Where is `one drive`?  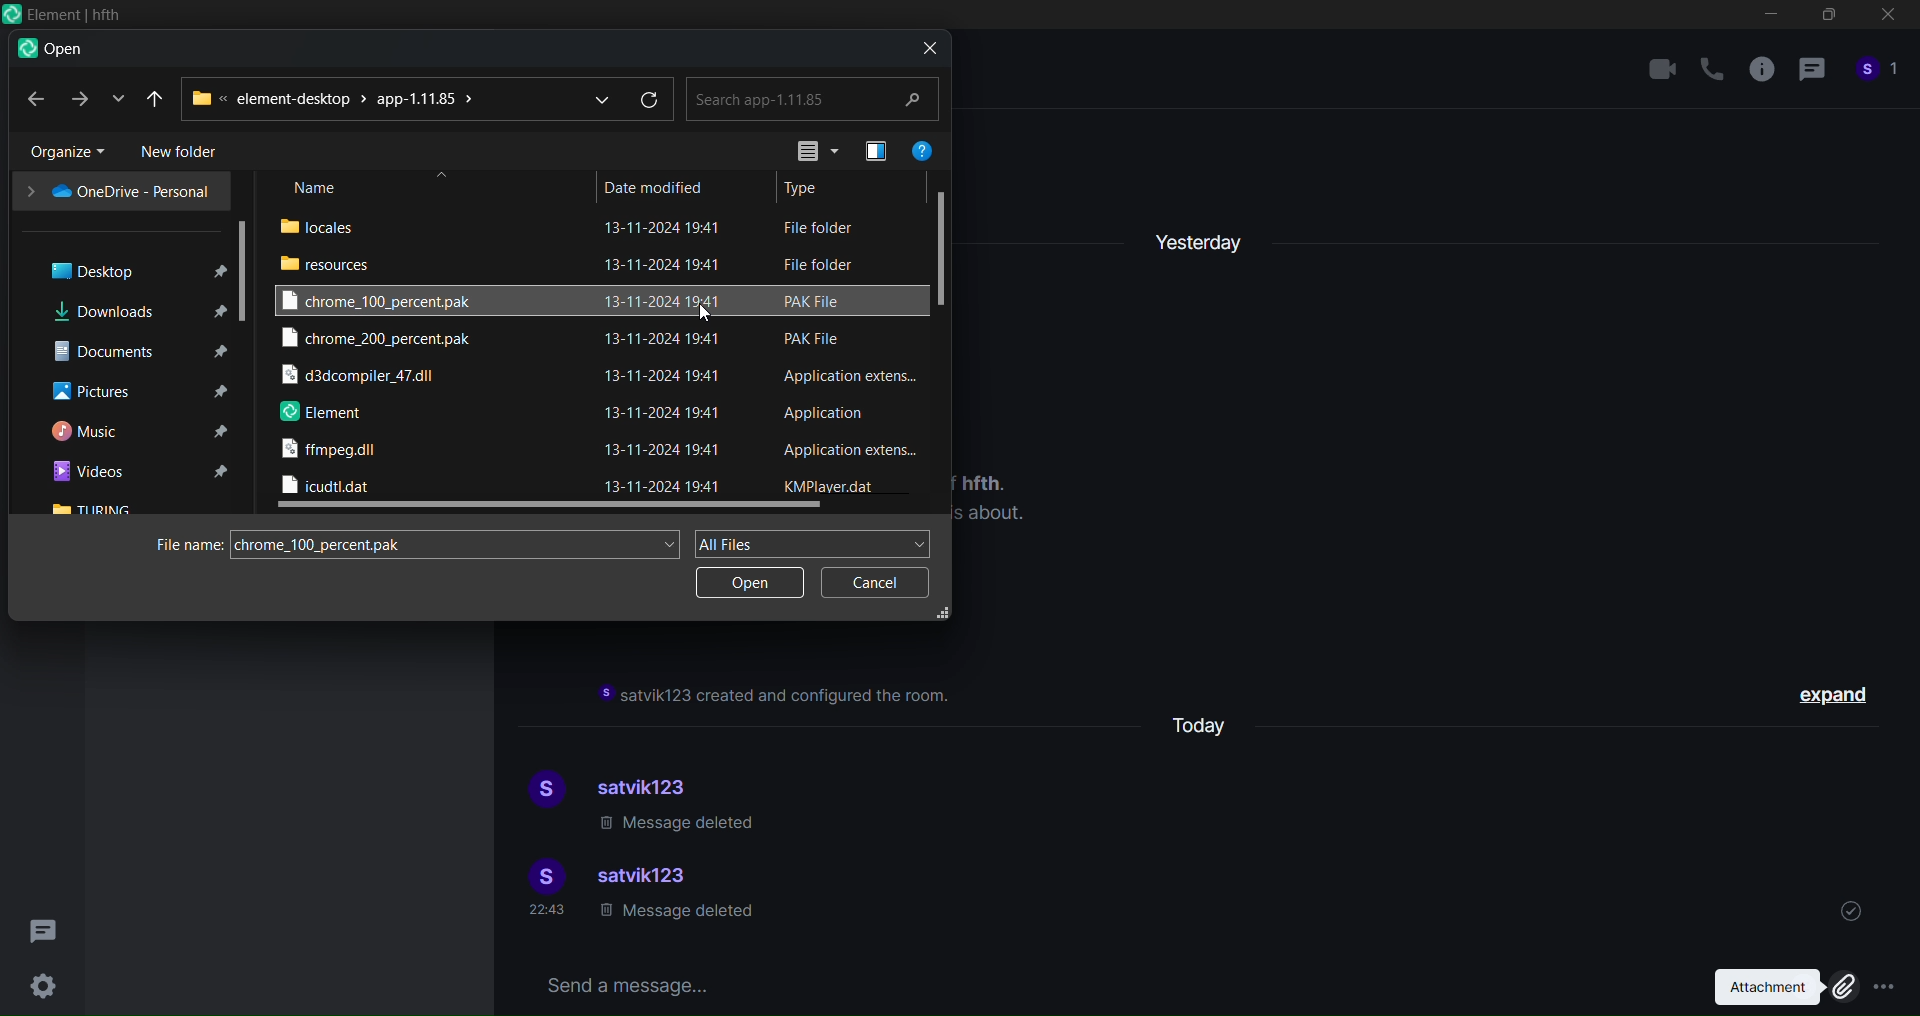
one drive is located at coordinates (117, 191).